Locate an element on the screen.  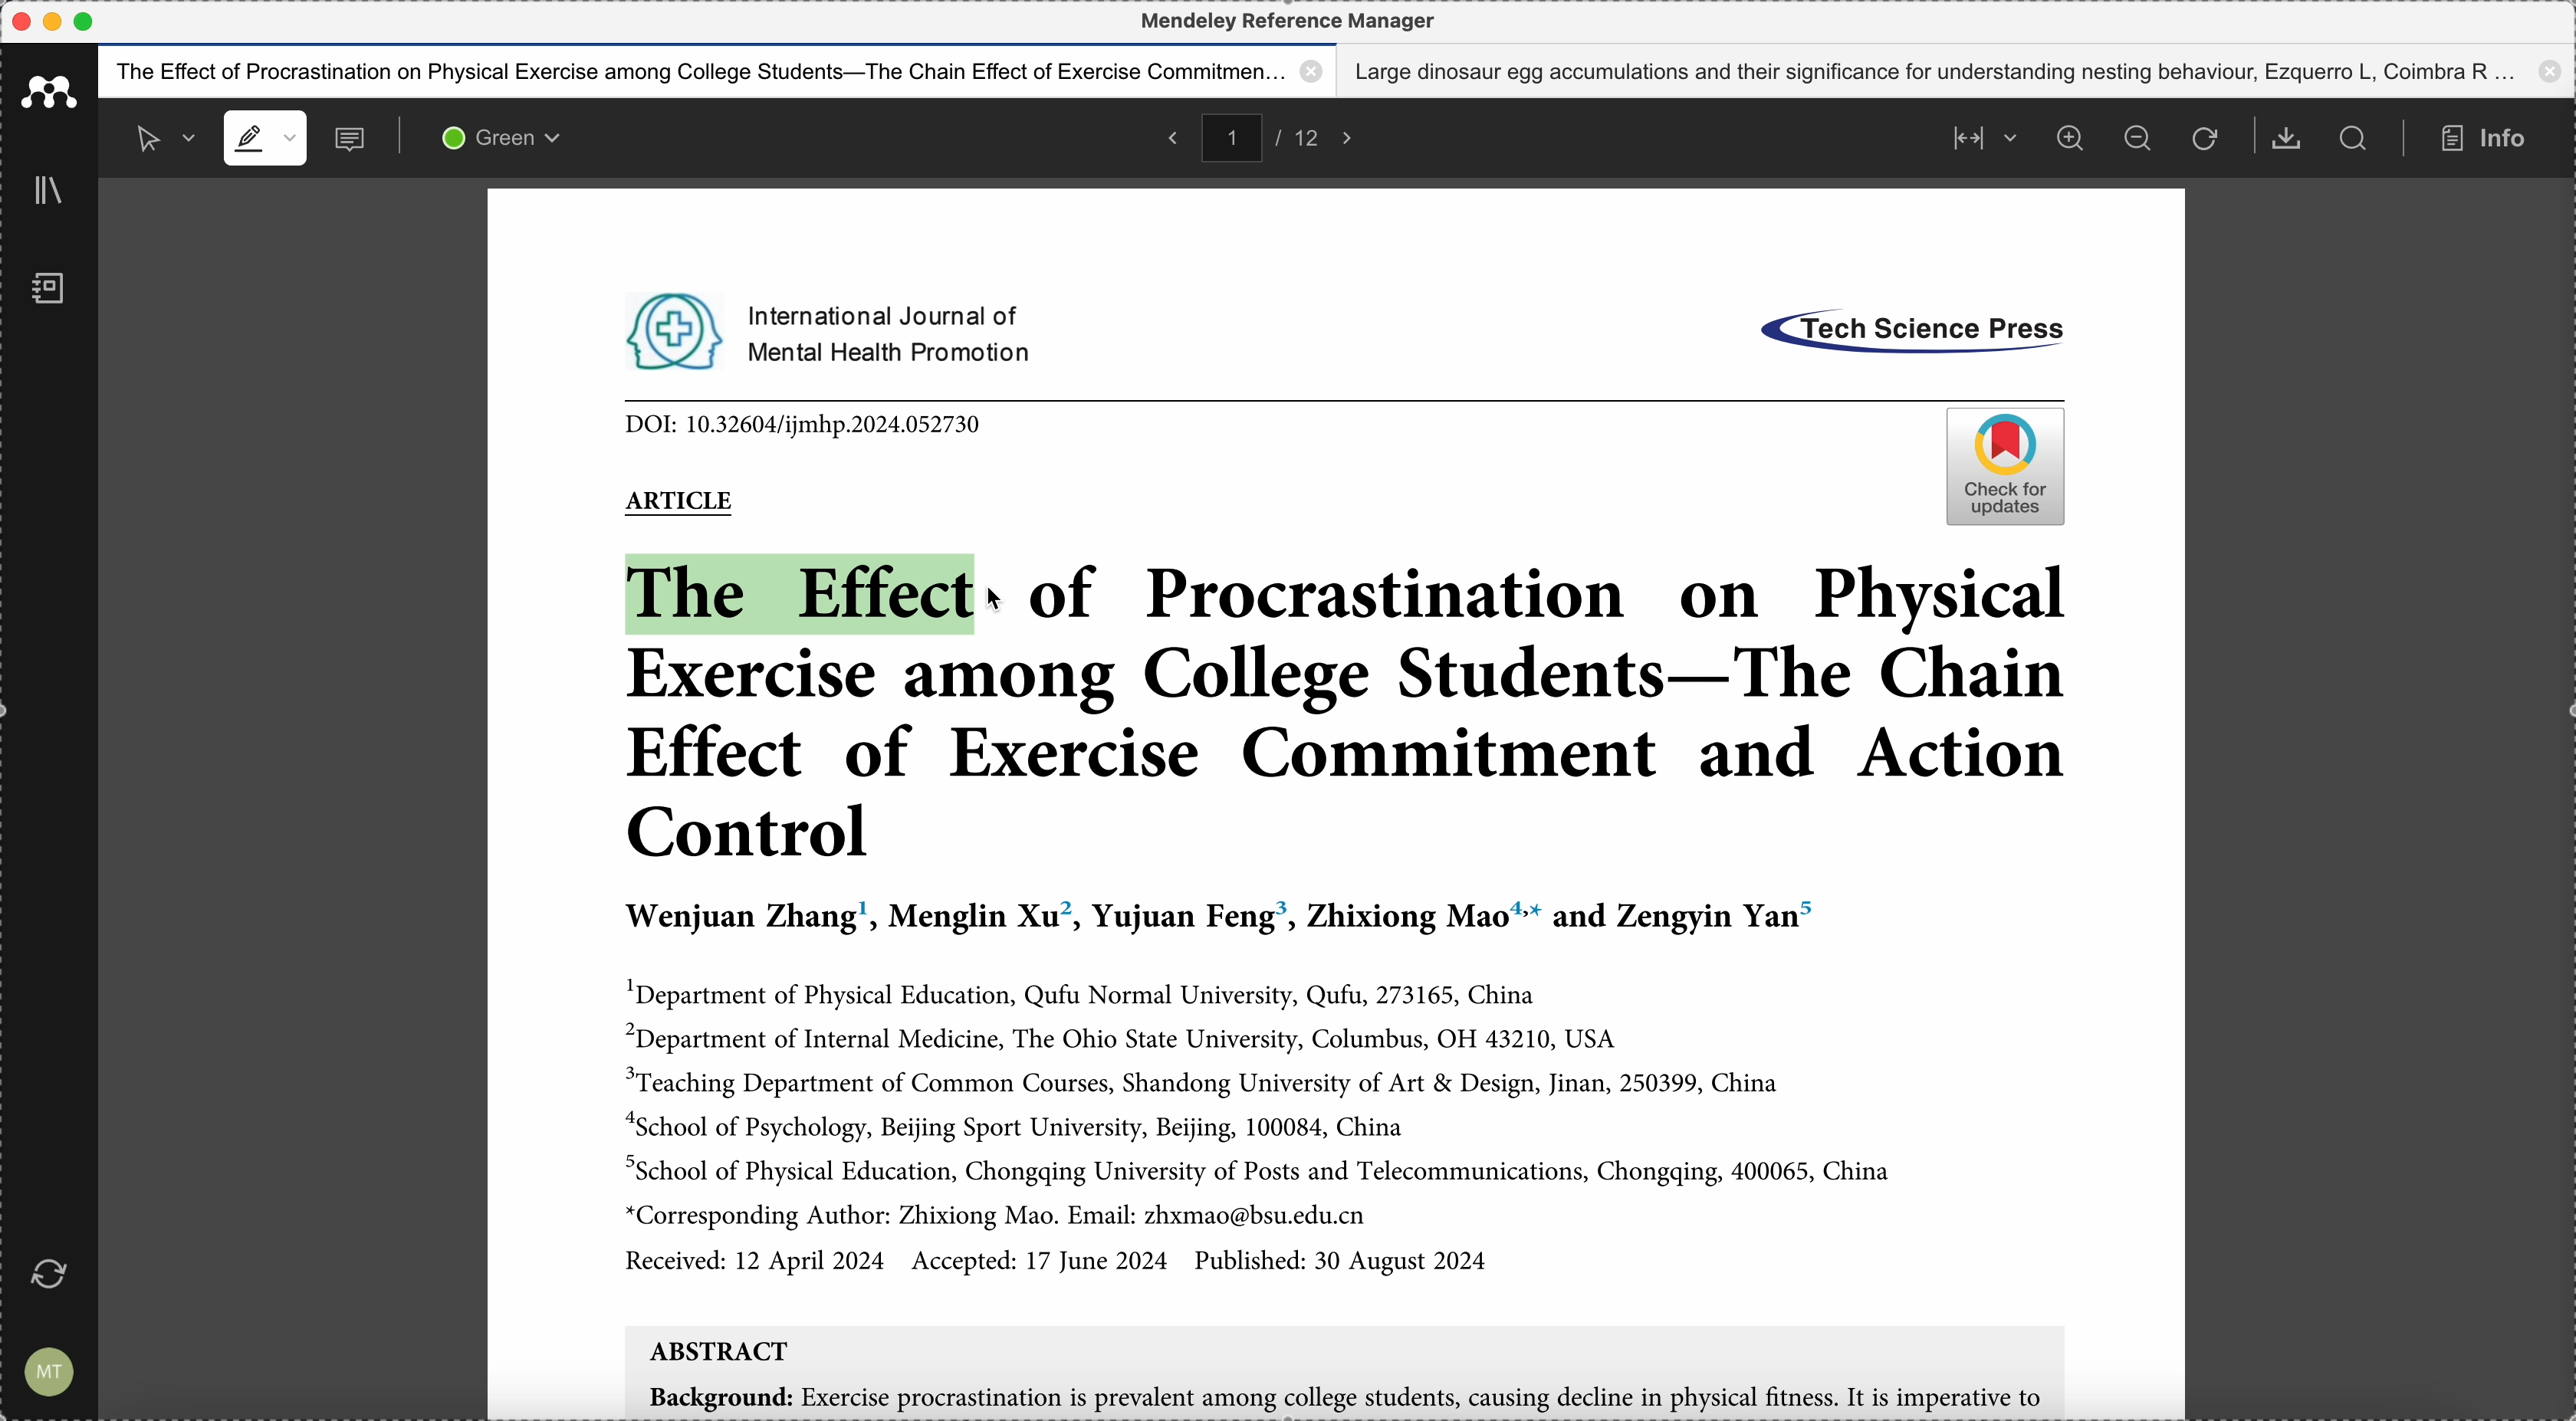
cursor is located at coordinates (990, 597).